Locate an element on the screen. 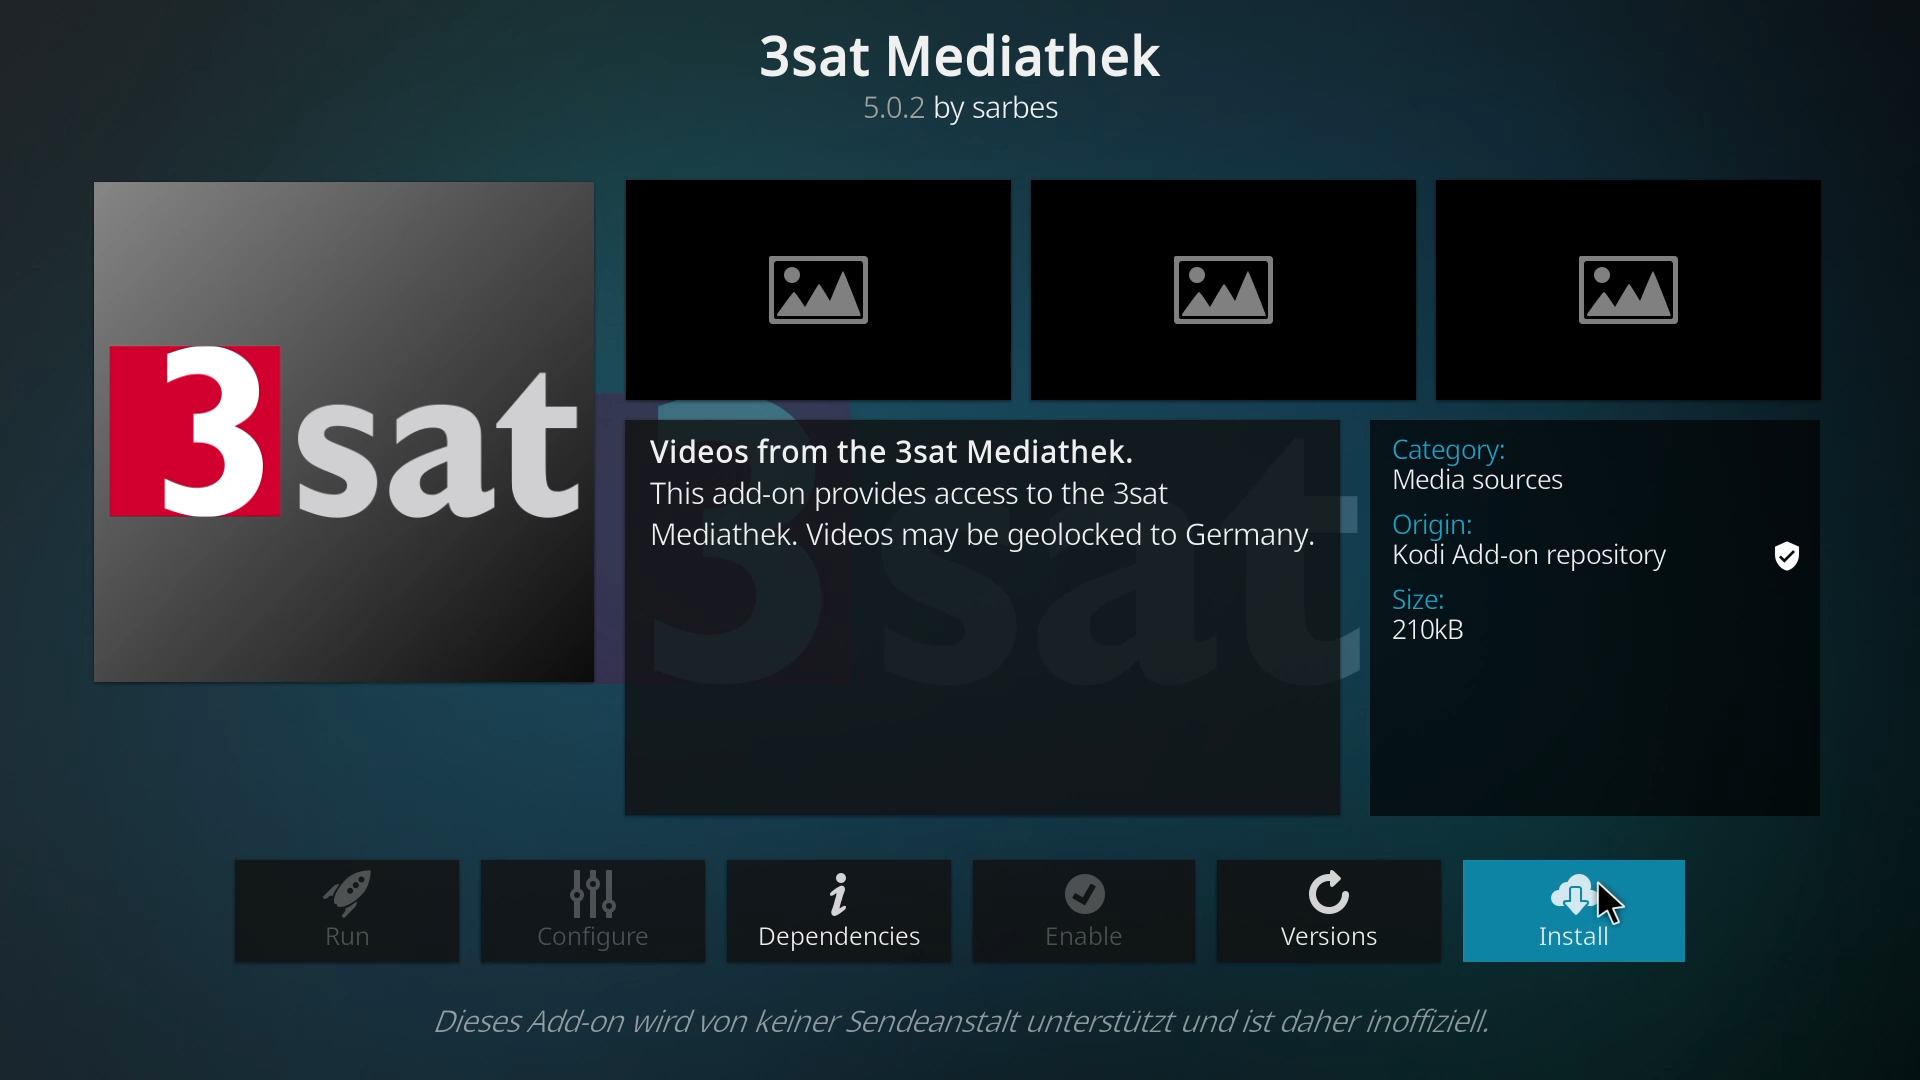  info is located at coordinates (988, 509).